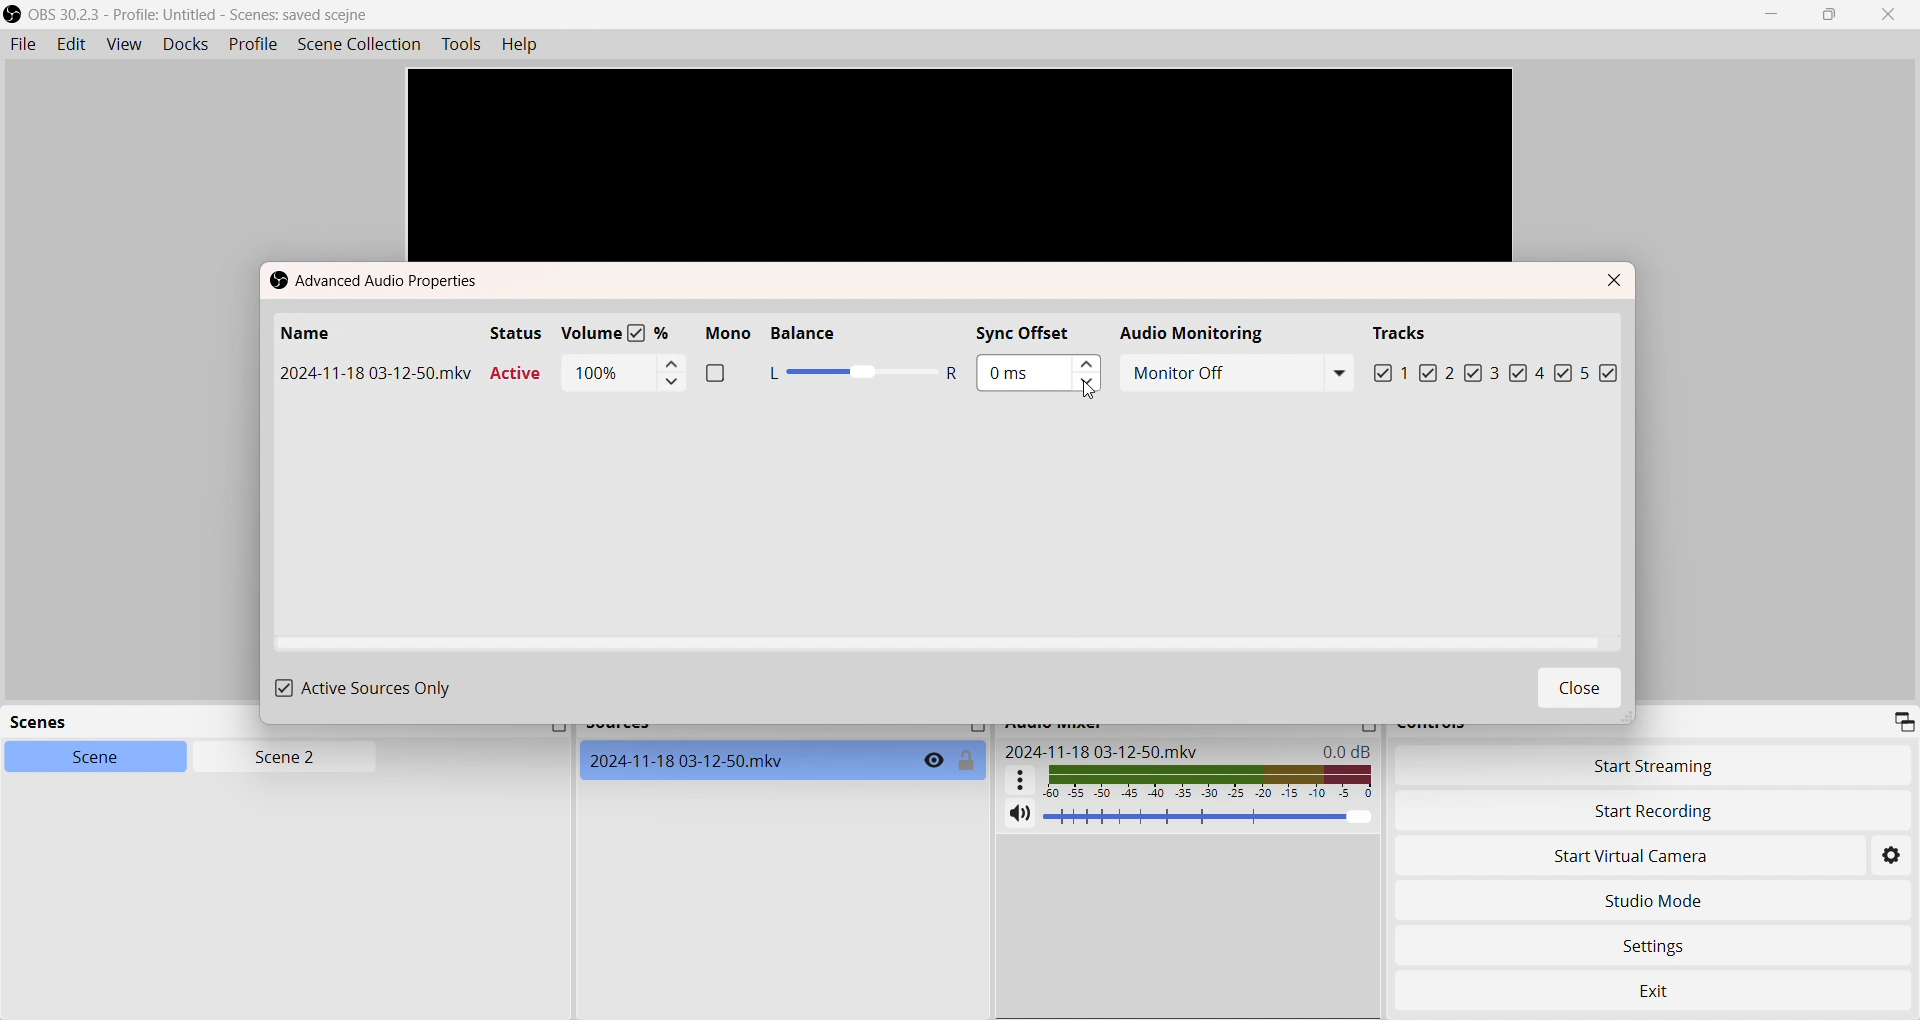 Image resolution: width=1920 pixels, height=1020 pixels. I want to click on Tools, so click(463, 44).